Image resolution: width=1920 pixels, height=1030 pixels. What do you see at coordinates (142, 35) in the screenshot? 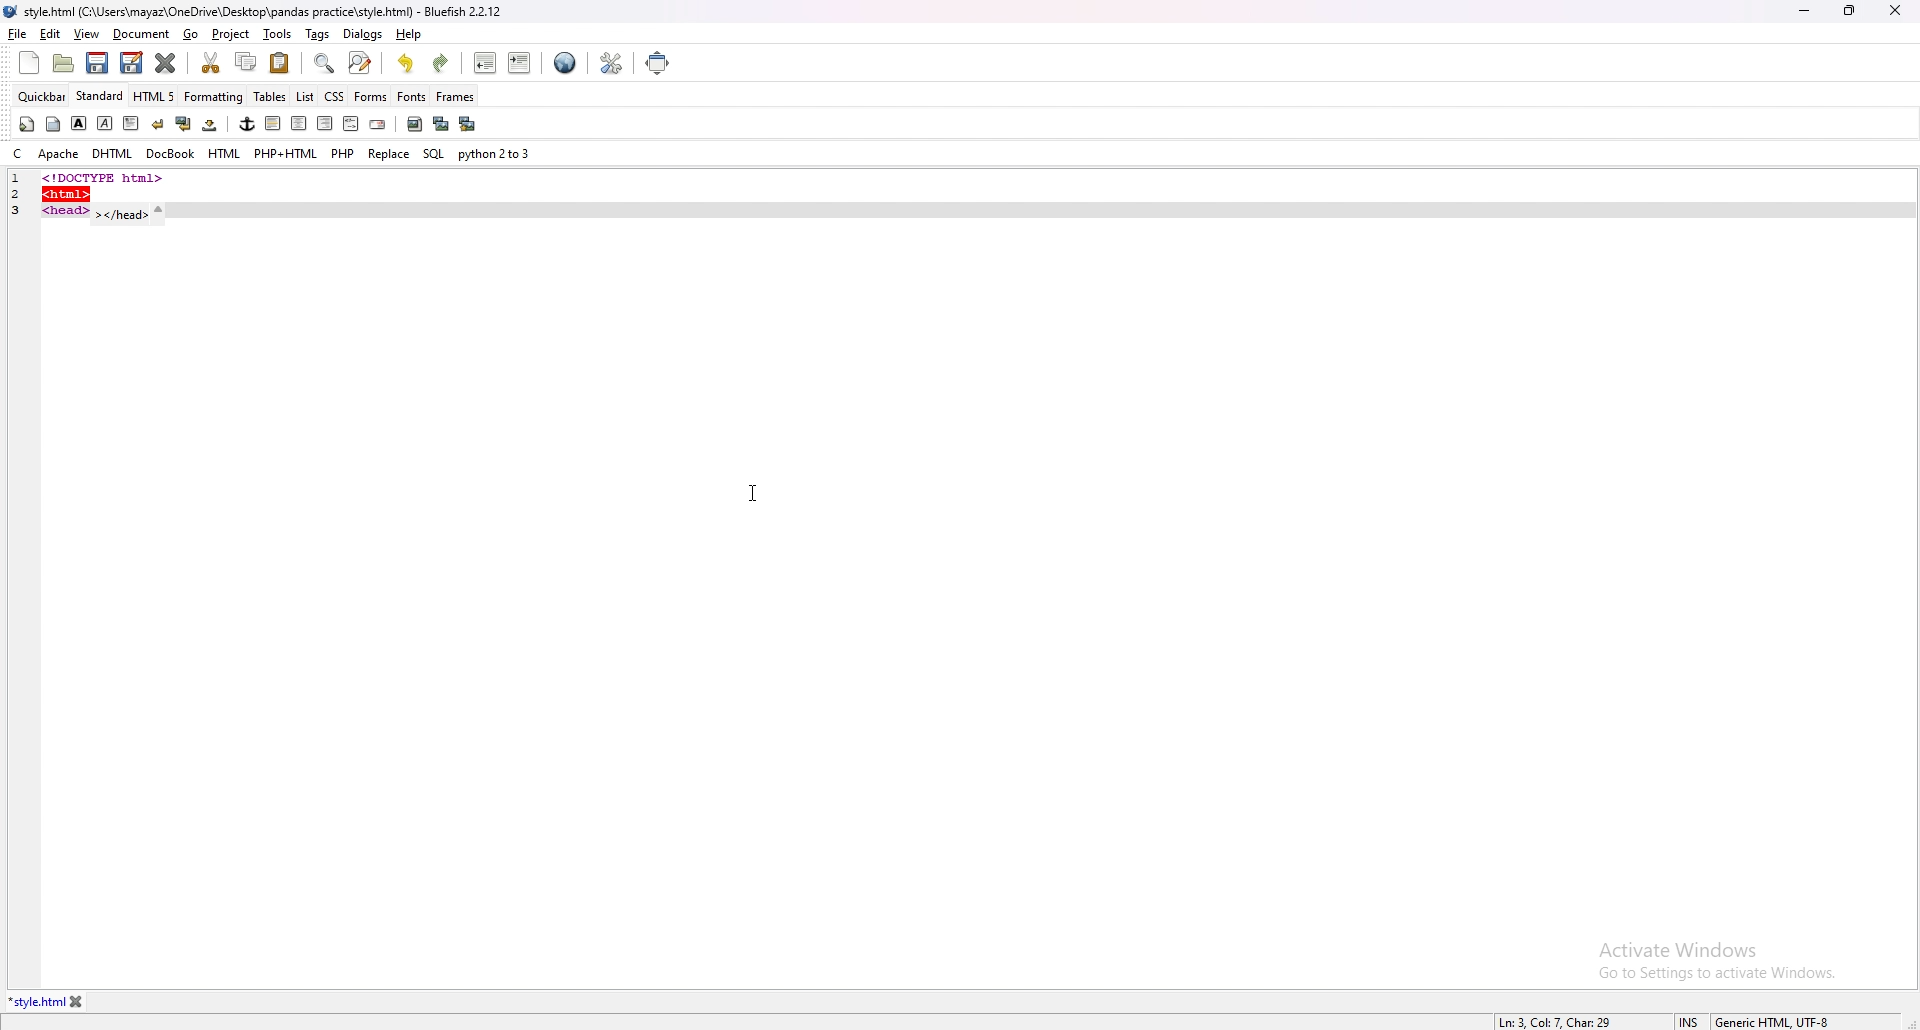
I see `document` at bounding box center [142, 35].